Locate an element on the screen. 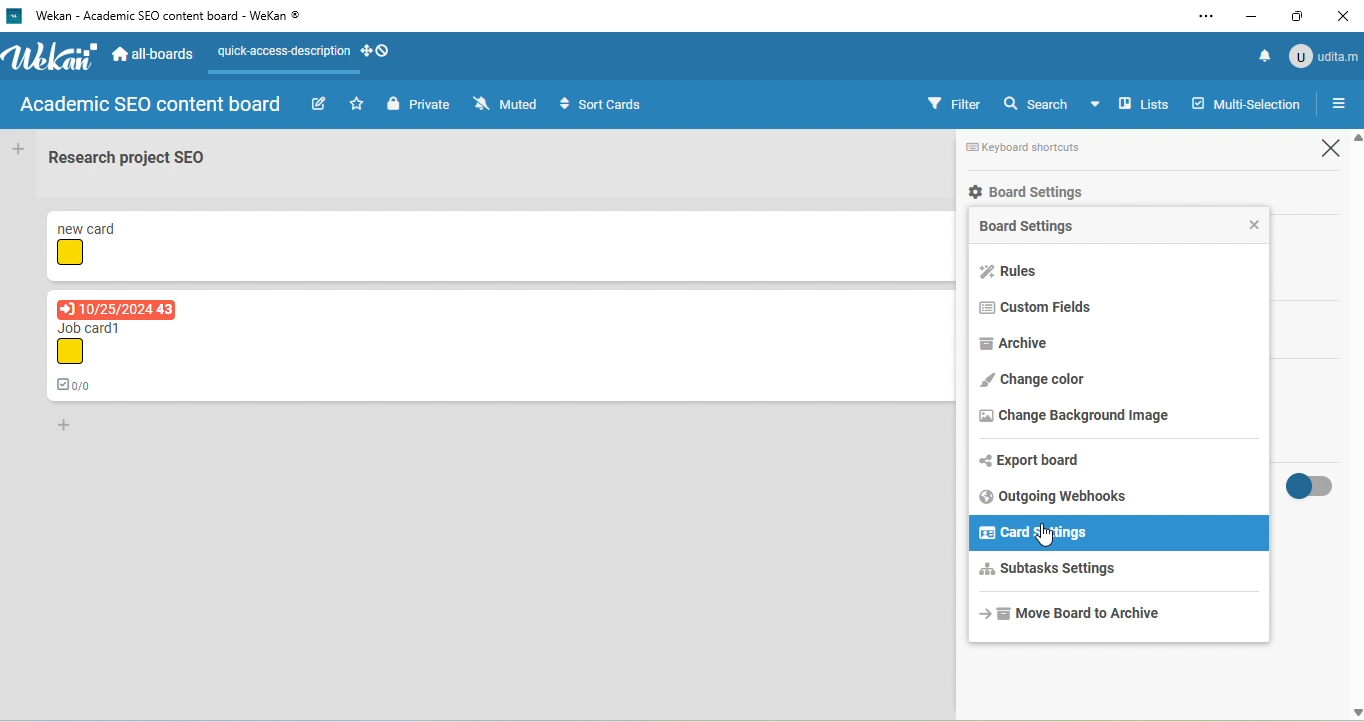 The height and width of the screenshot is (722, 1364). filter is located at coordinates (951, 103).